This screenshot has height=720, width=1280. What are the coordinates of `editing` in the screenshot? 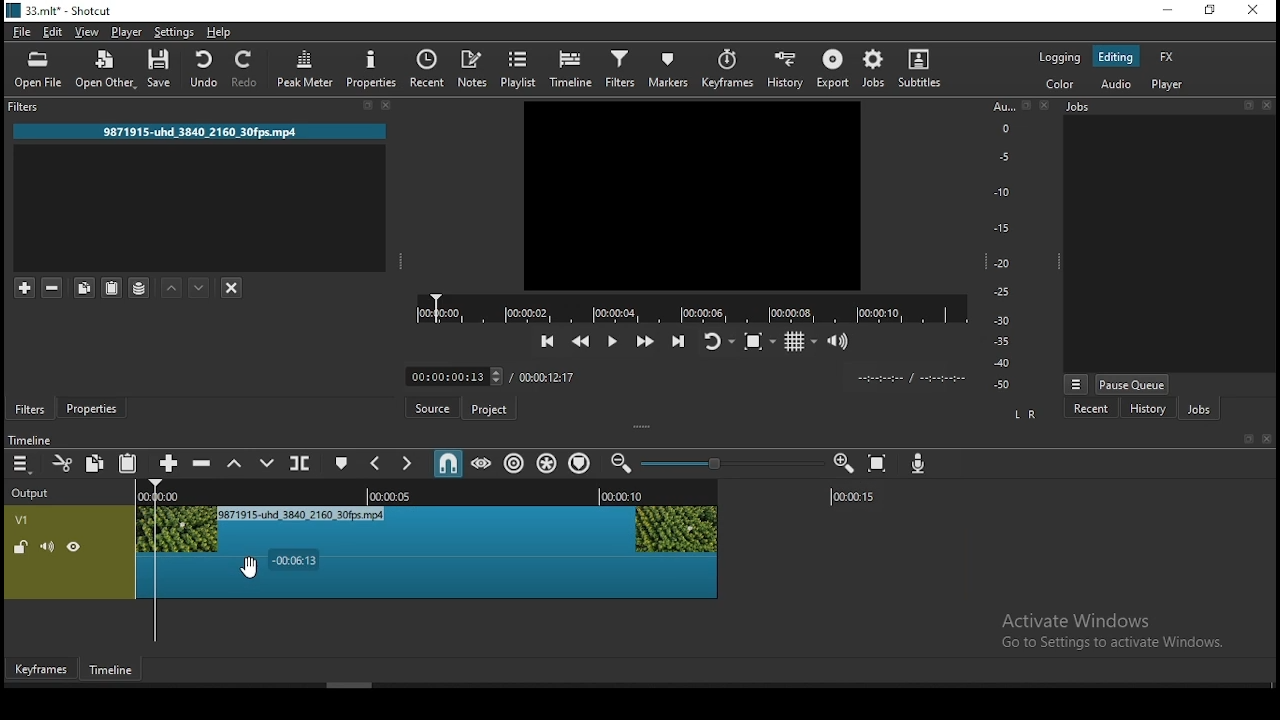 It's located at (1121, 58).